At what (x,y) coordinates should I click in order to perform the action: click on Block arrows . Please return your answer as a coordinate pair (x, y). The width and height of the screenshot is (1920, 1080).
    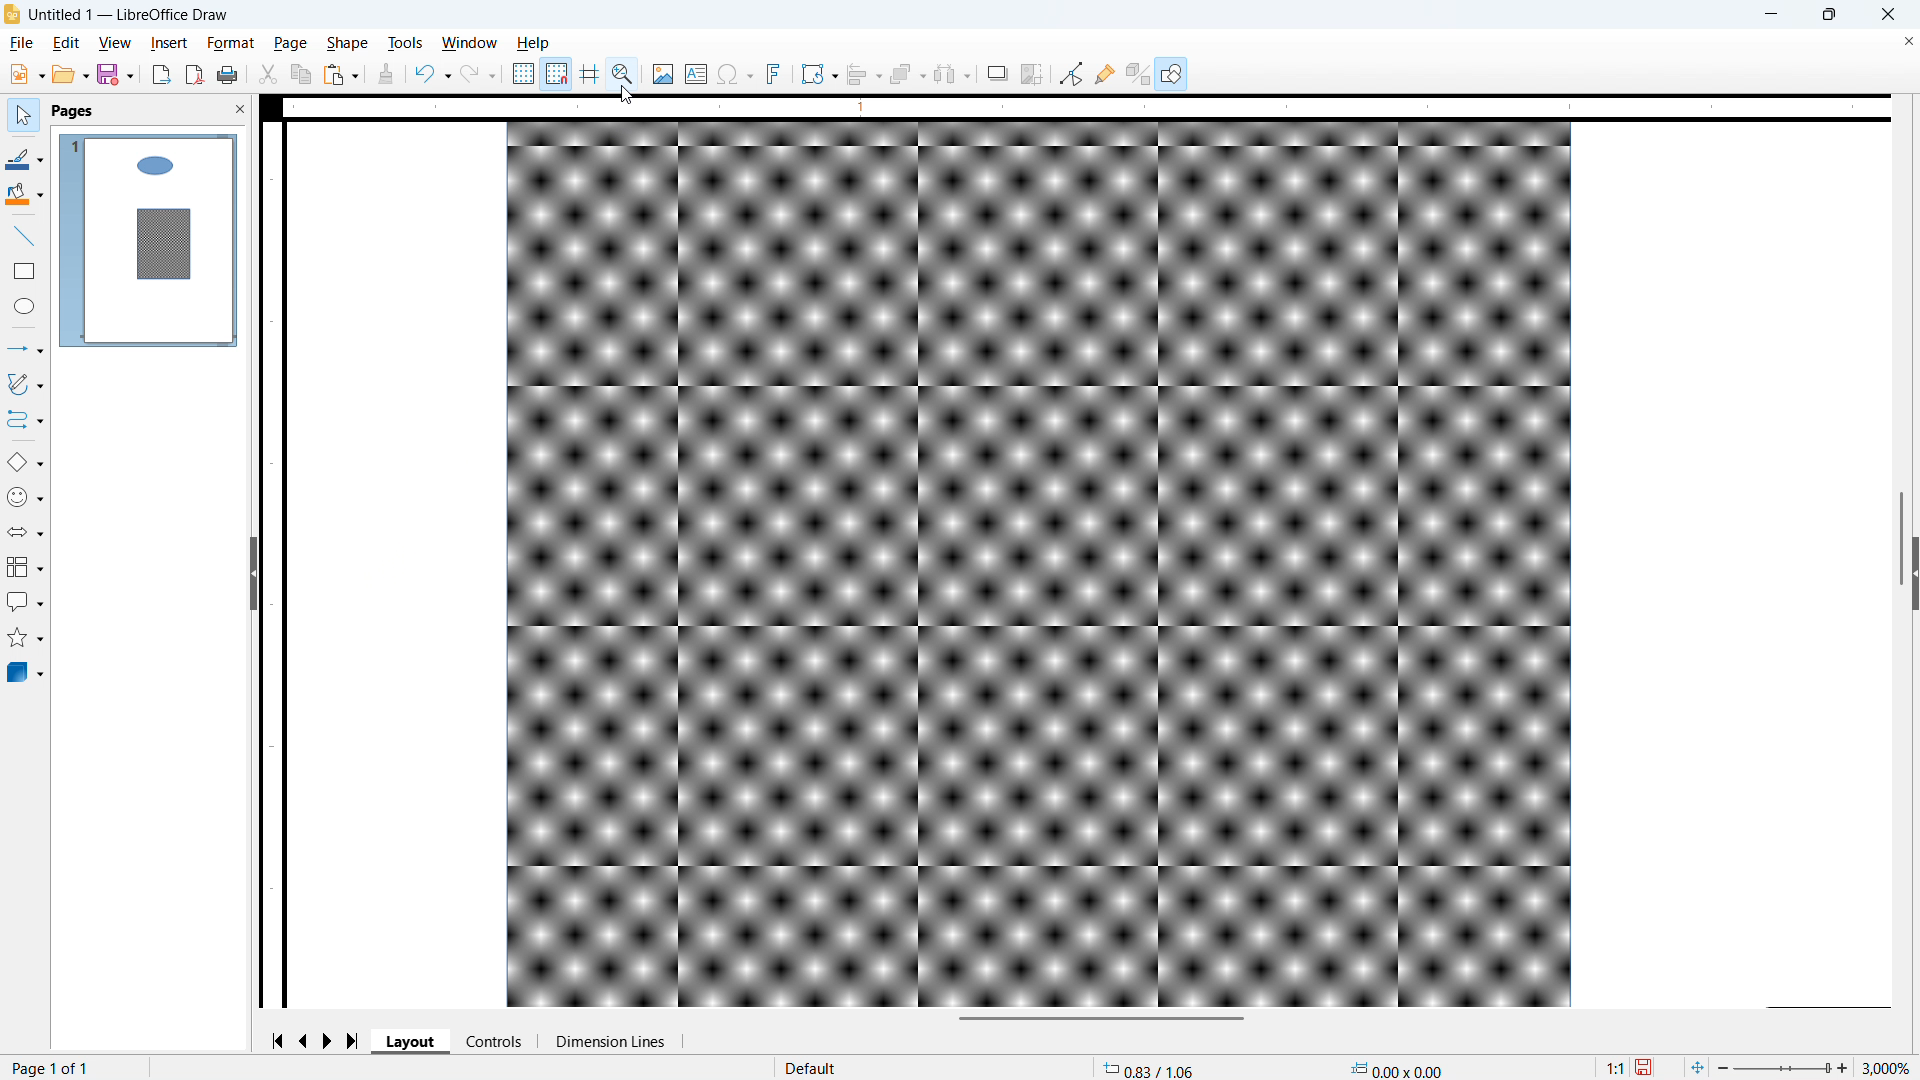
    Looking at the image, I should click on (25, 532).